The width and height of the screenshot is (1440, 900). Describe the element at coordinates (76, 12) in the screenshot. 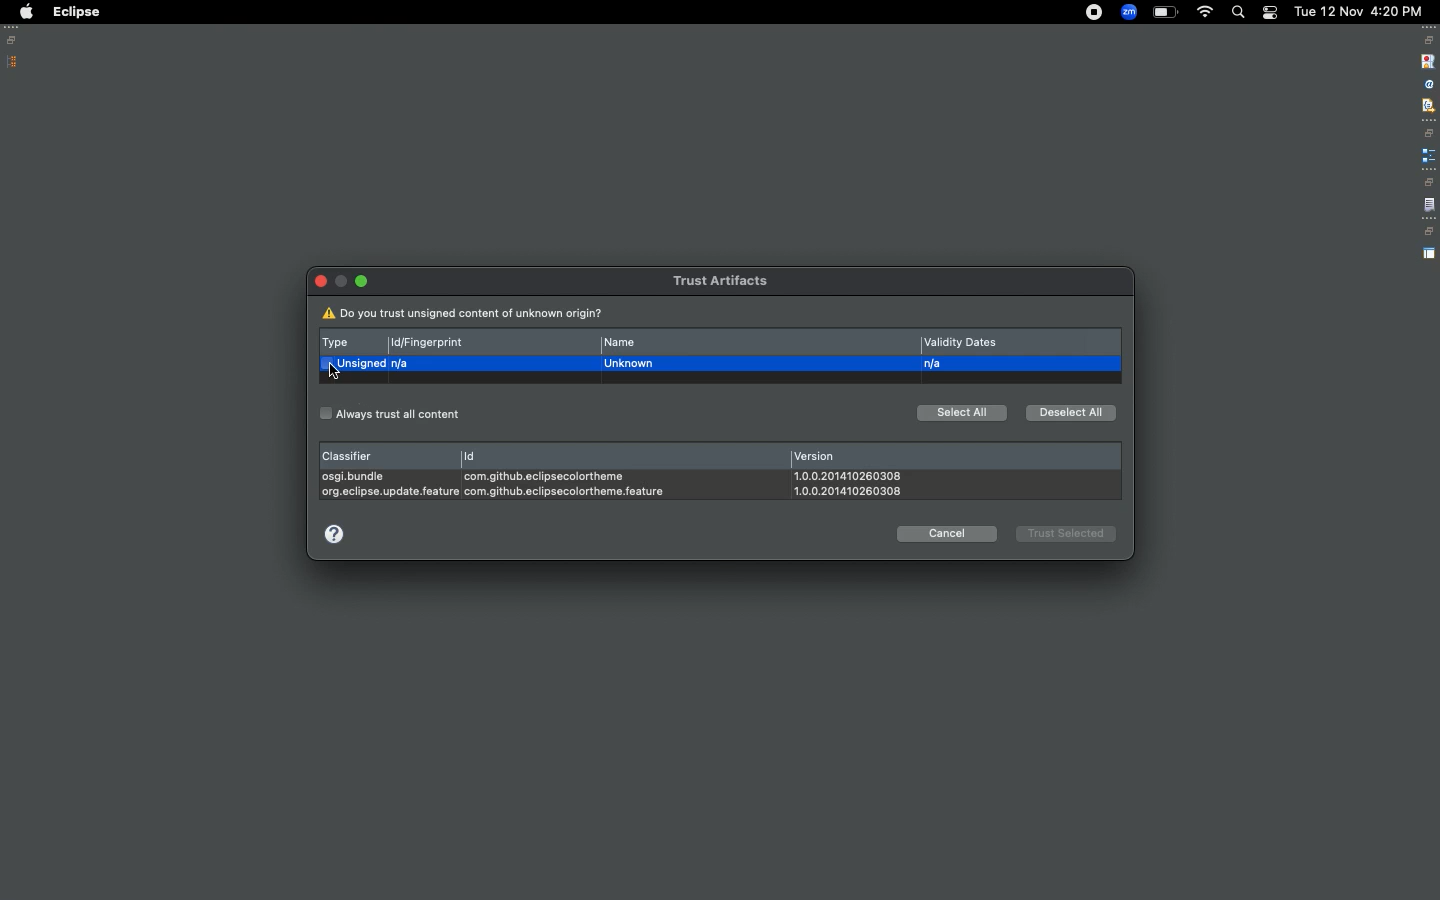

I see `Eclipse` at that location.